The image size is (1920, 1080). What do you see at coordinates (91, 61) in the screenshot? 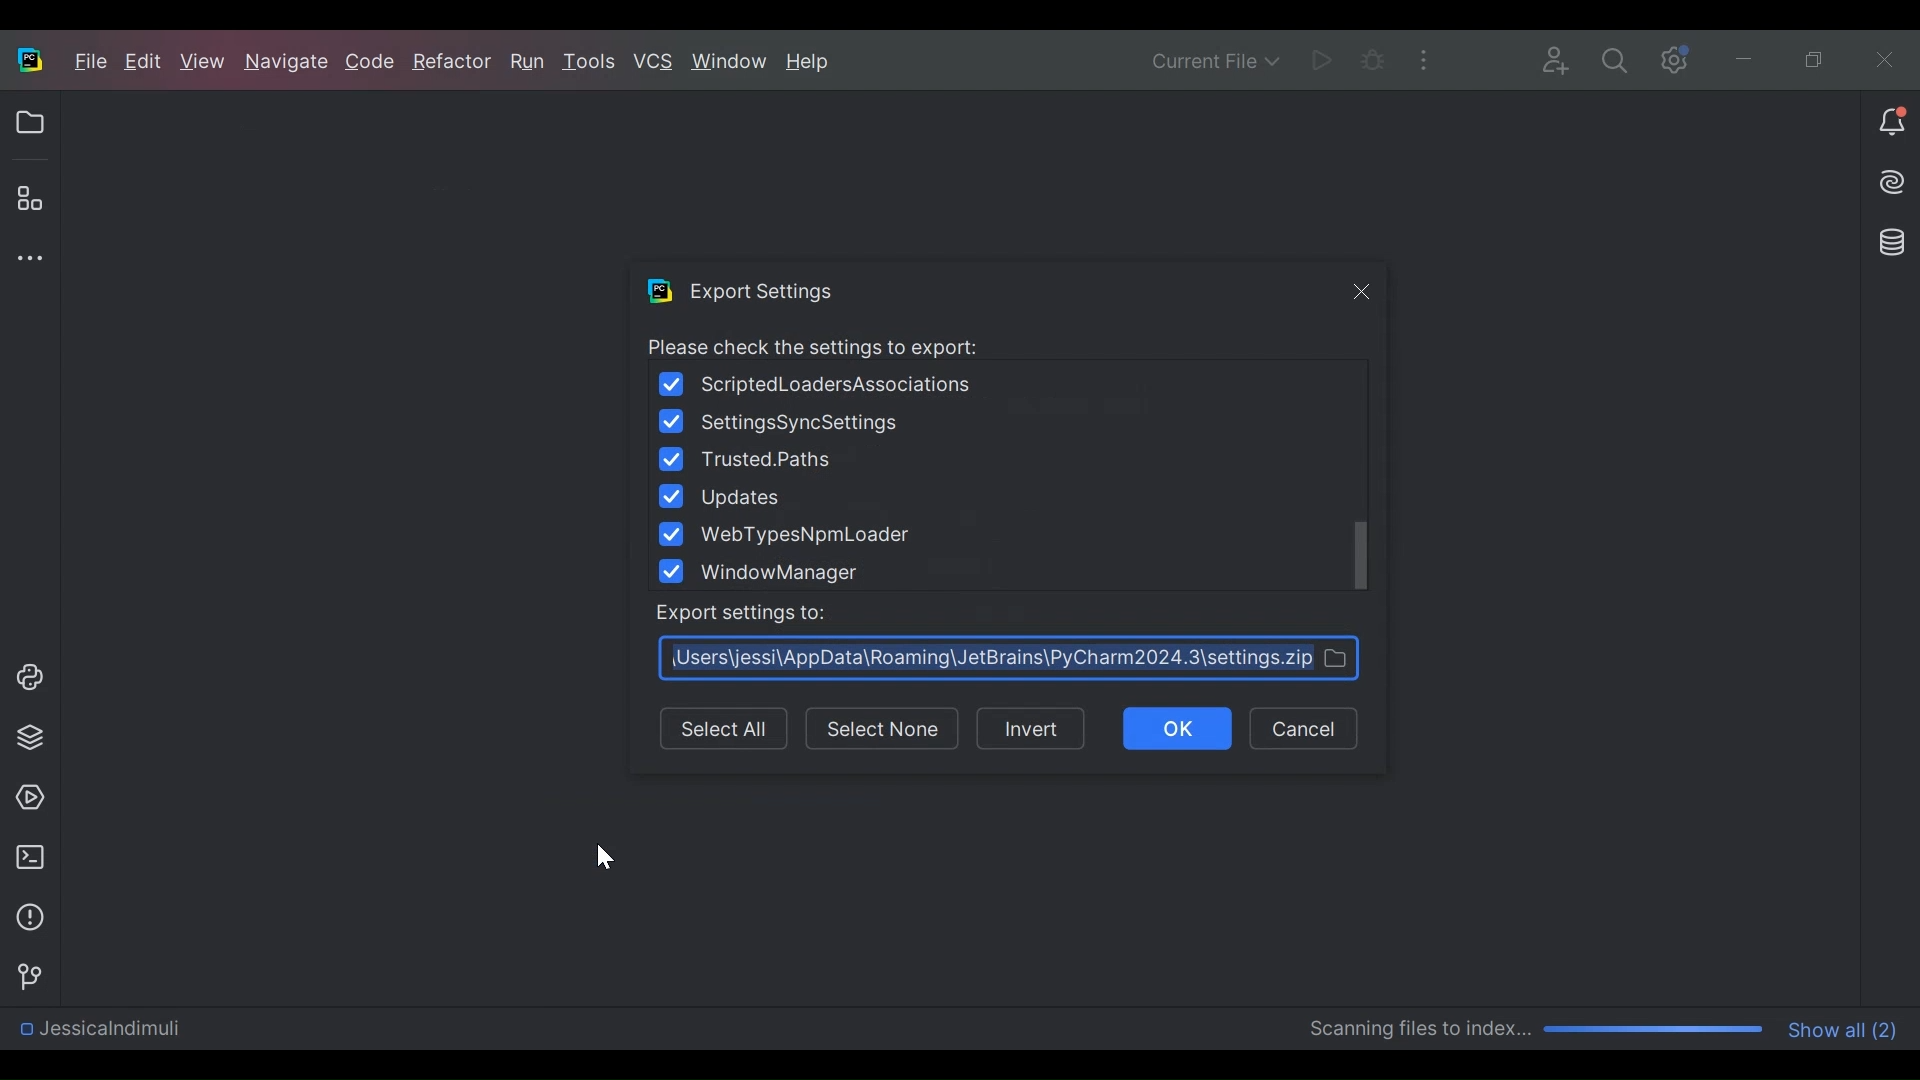
I see `File` at bounding box center [91, 61].